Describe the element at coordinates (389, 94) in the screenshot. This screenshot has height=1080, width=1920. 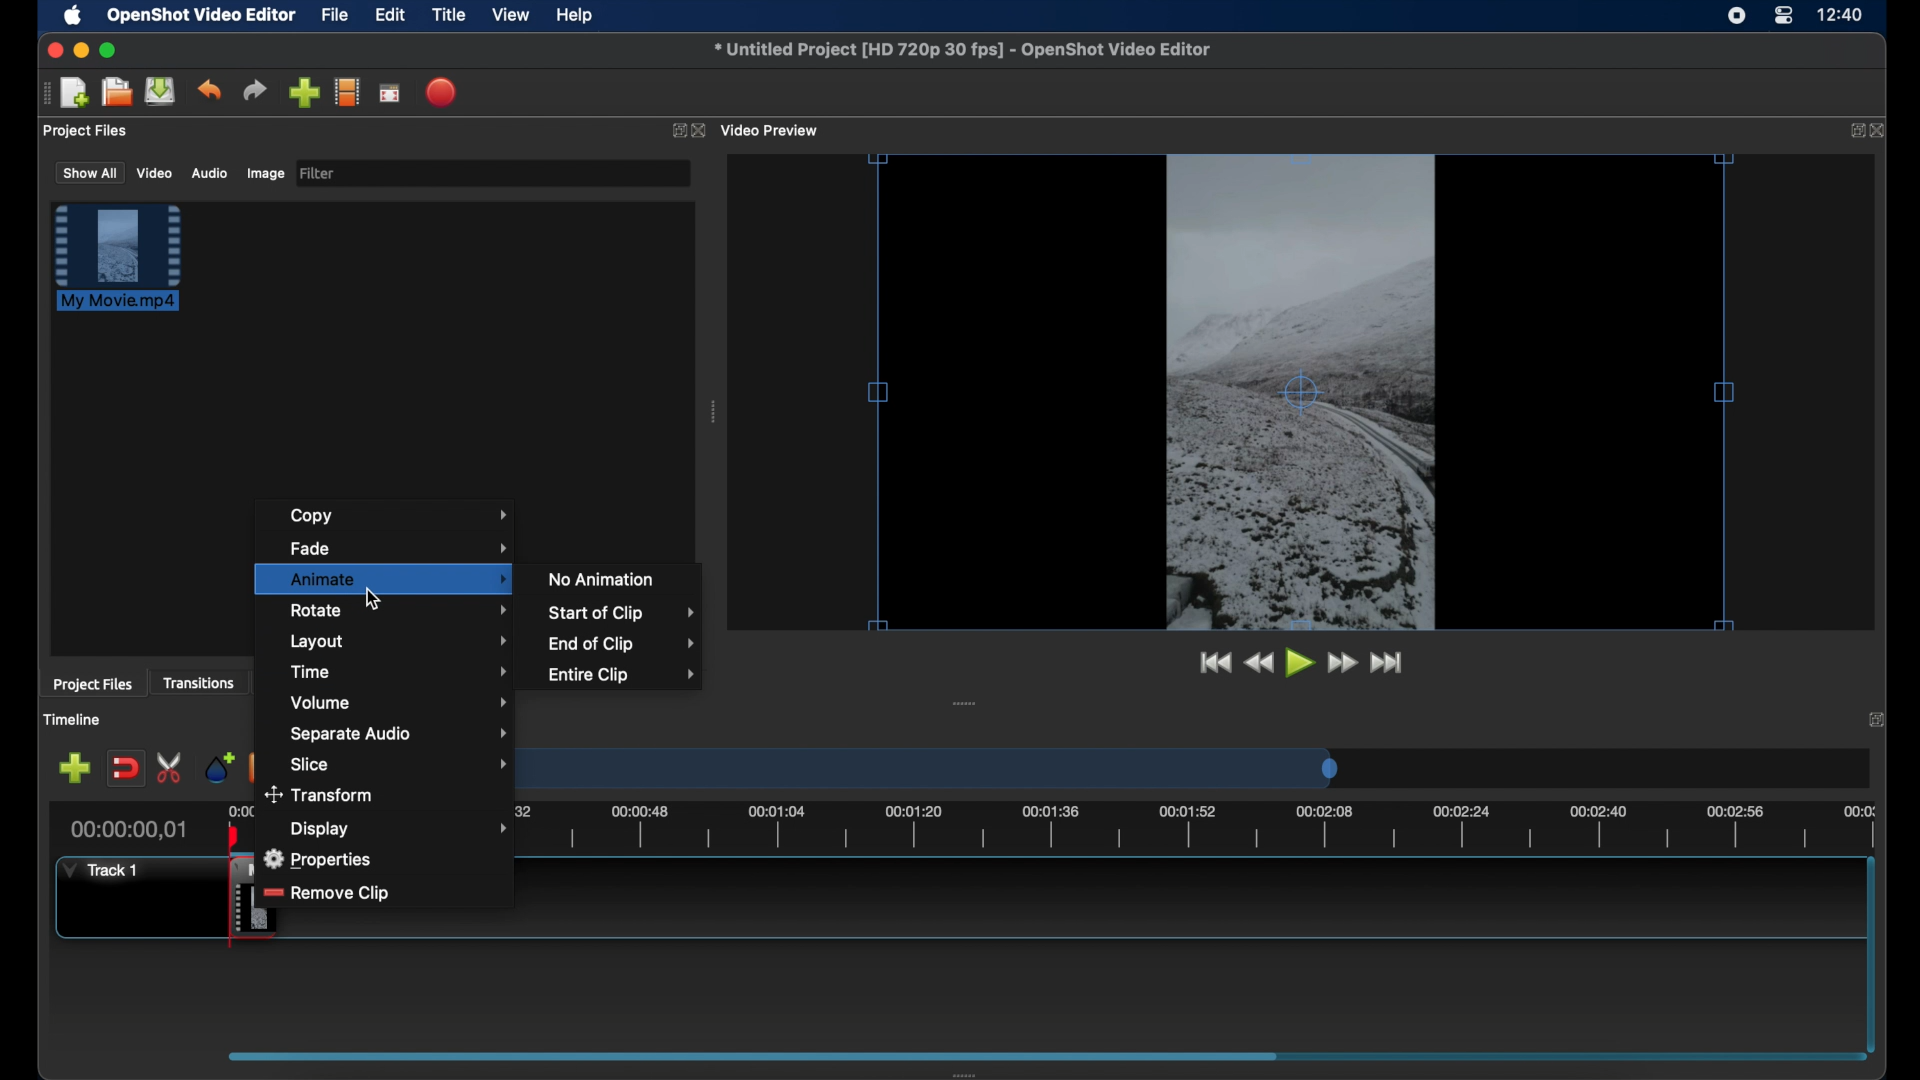
I see `full screen` at that location.